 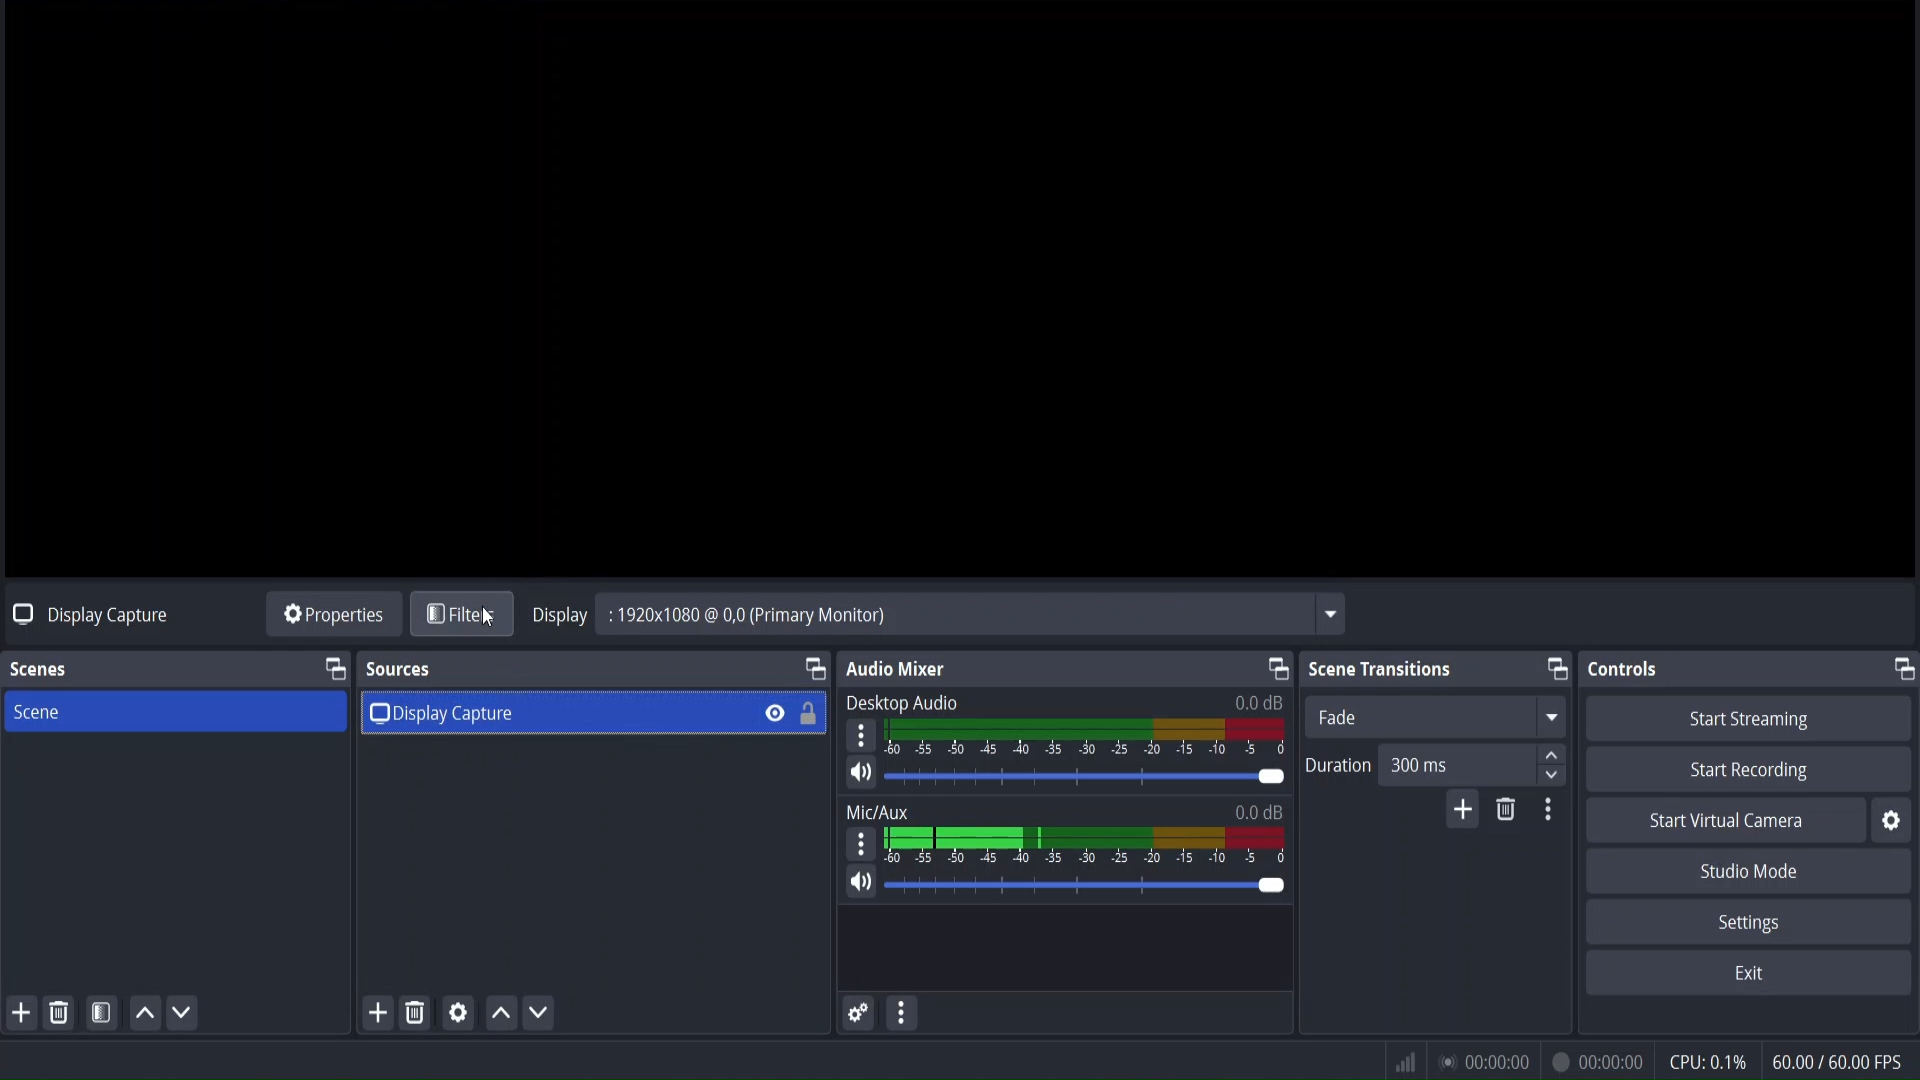 What do you see at coordinates (22, 1014) in the screenshot?
I see `add scene` at bounding box center [22, 1014].